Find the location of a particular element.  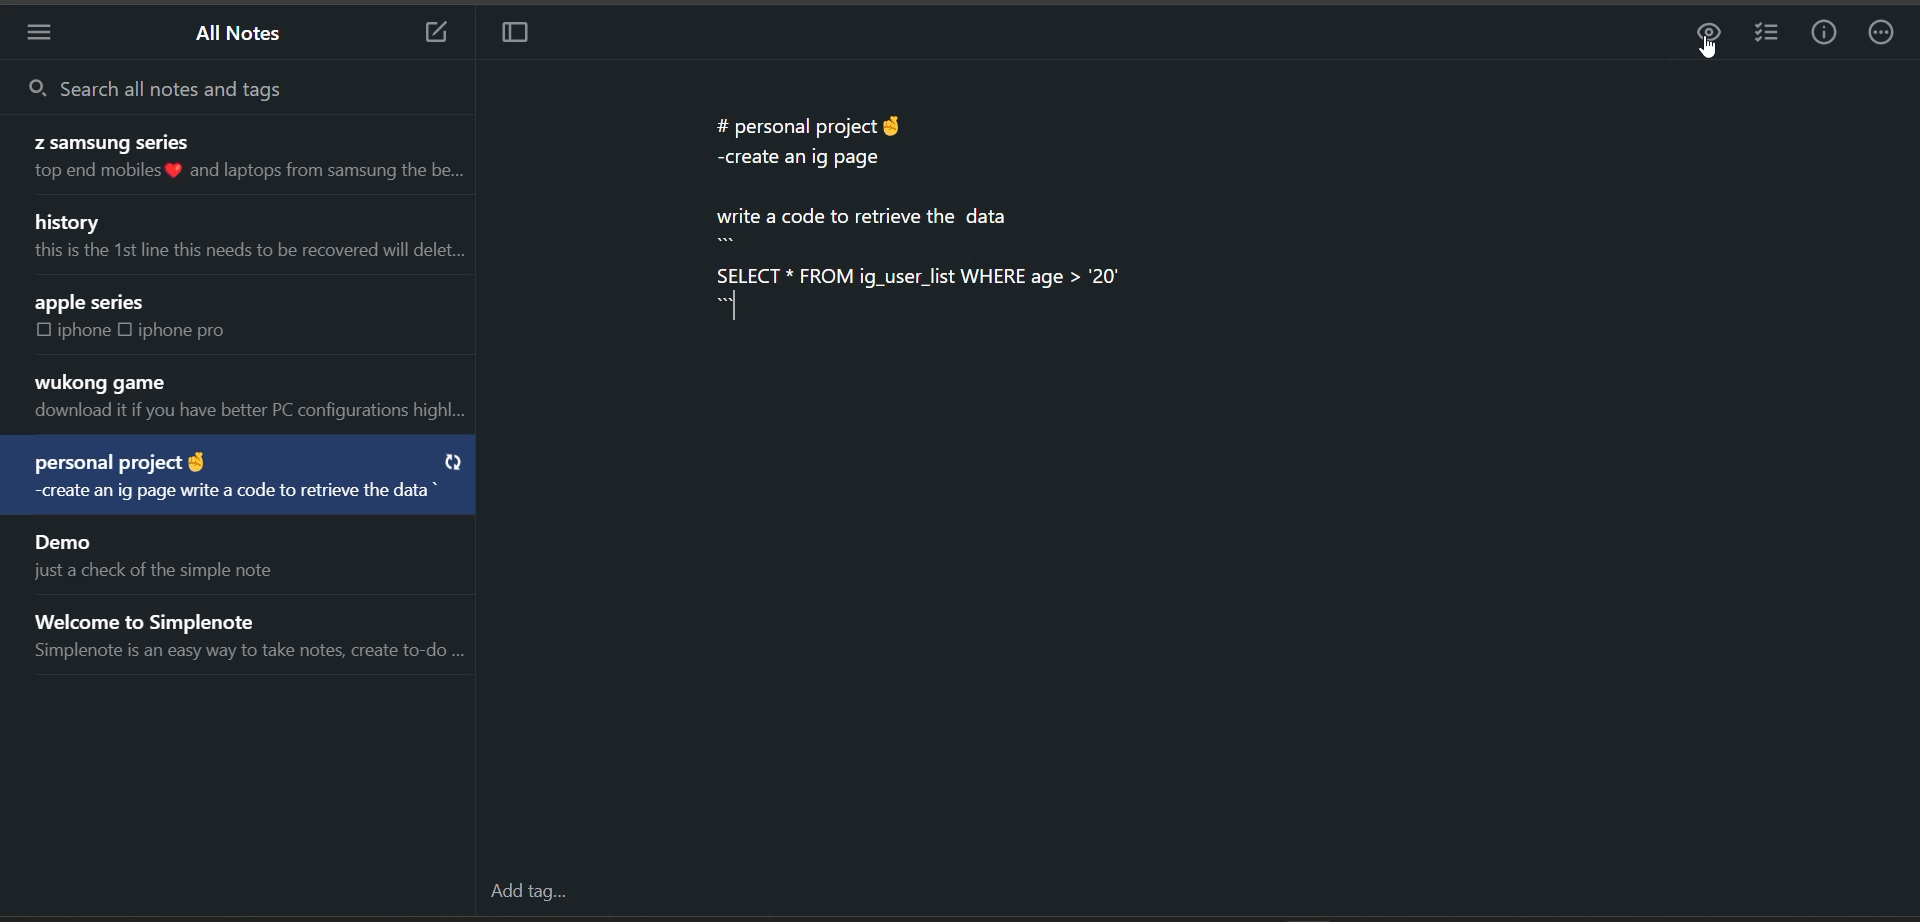

note title  and preview is located at coordinates (246, 239).